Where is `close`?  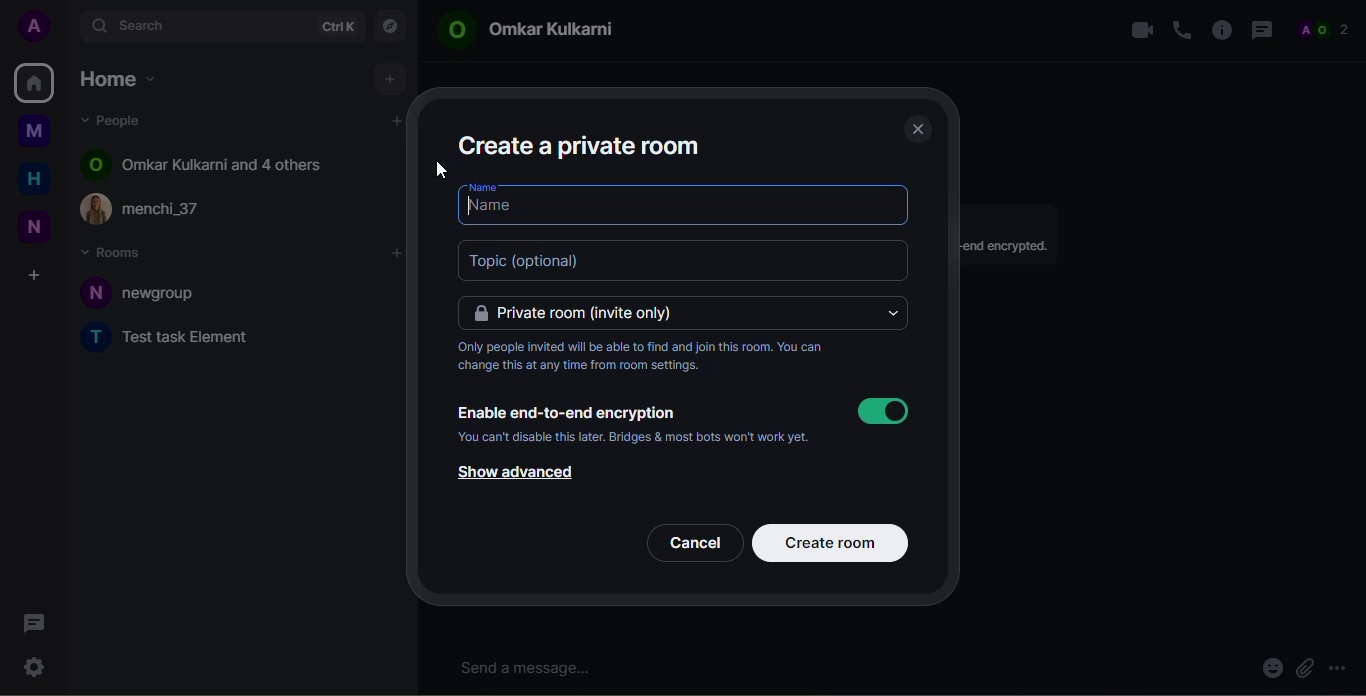 close is located at coordinates (917, 128).